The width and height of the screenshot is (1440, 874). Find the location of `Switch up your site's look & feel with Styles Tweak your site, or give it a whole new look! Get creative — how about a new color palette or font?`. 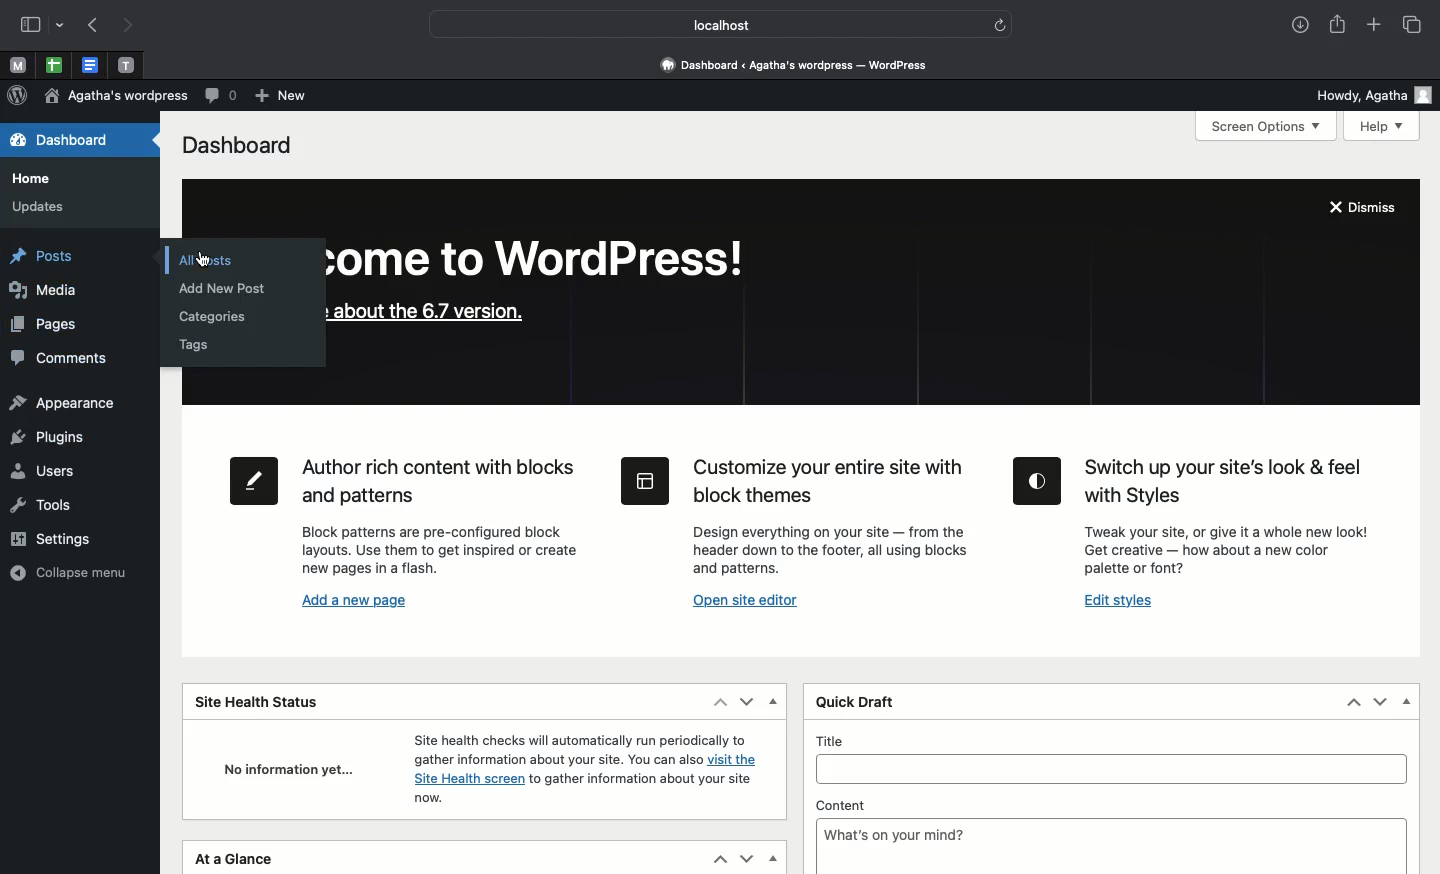

Switch up your site's look & feel with Styles Tweak your site, or give it a whole new look! Get creative — how about a new color palette or font? is located at coordinates (1197, 518).